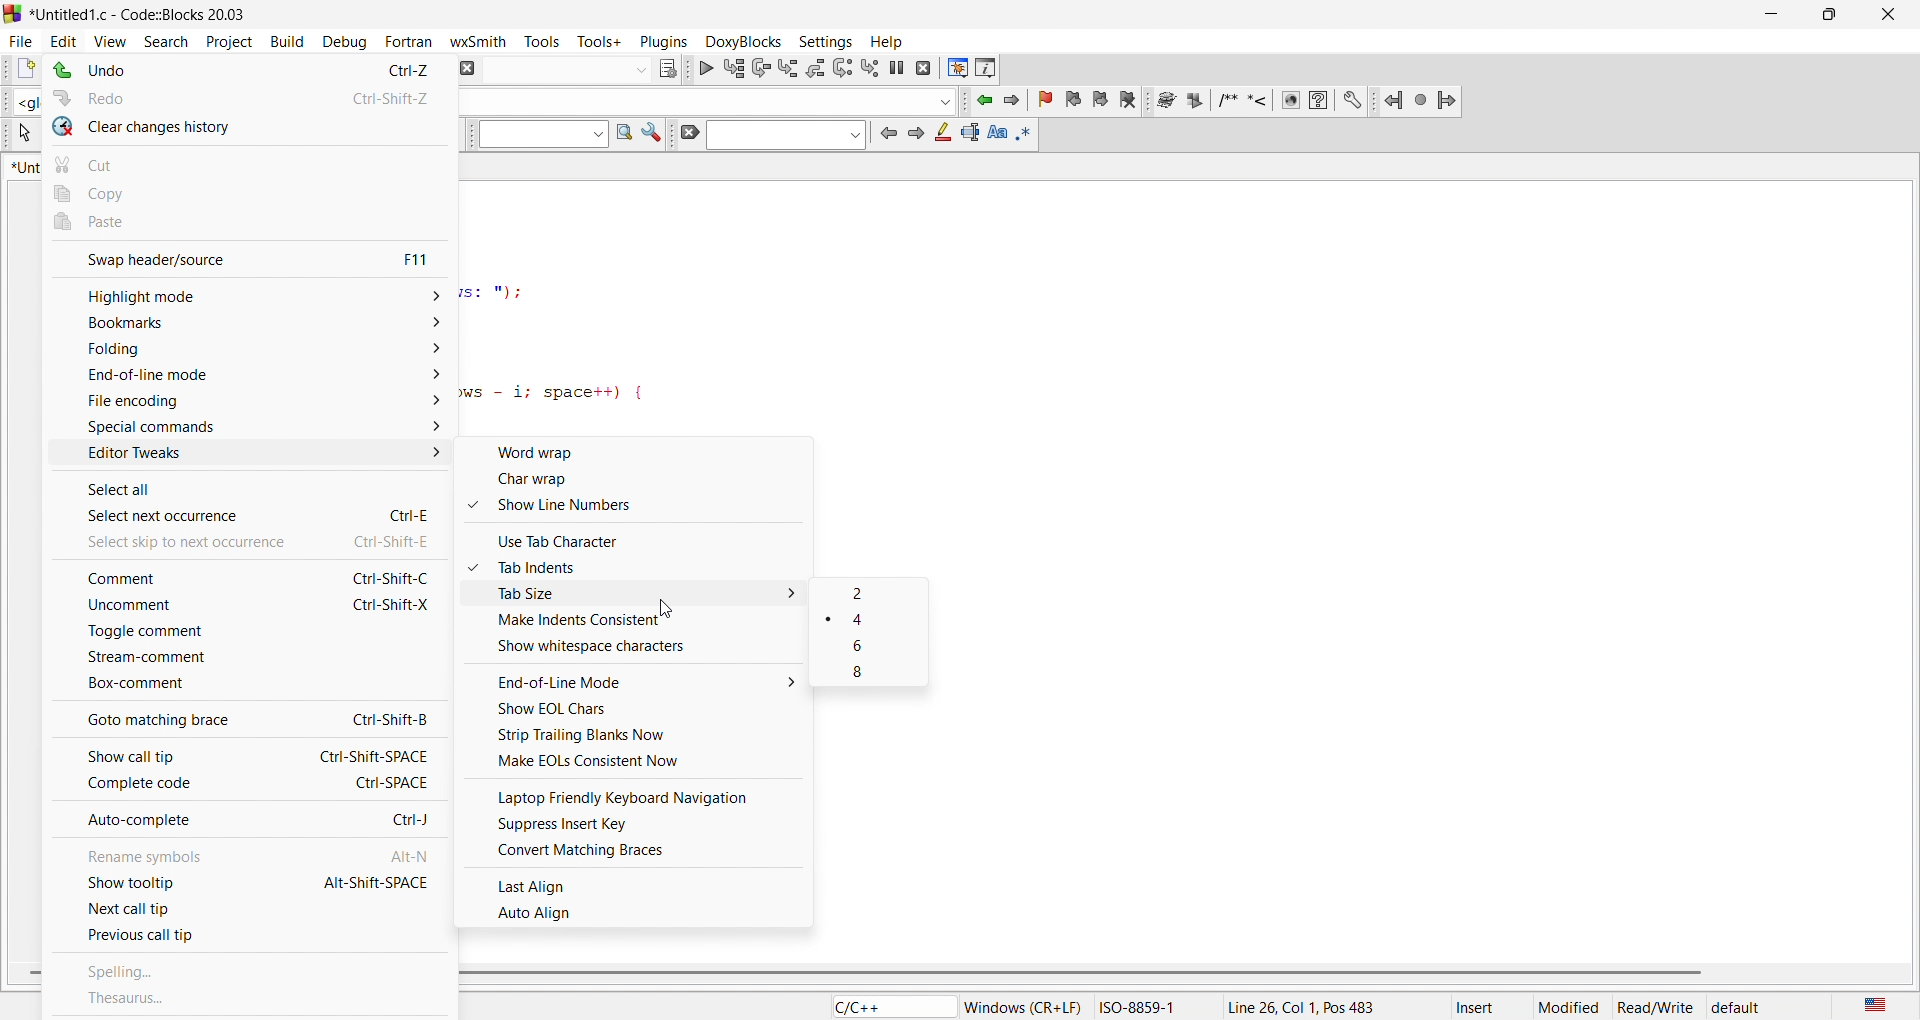  I want to click on clear changes history, so click(248, 129).